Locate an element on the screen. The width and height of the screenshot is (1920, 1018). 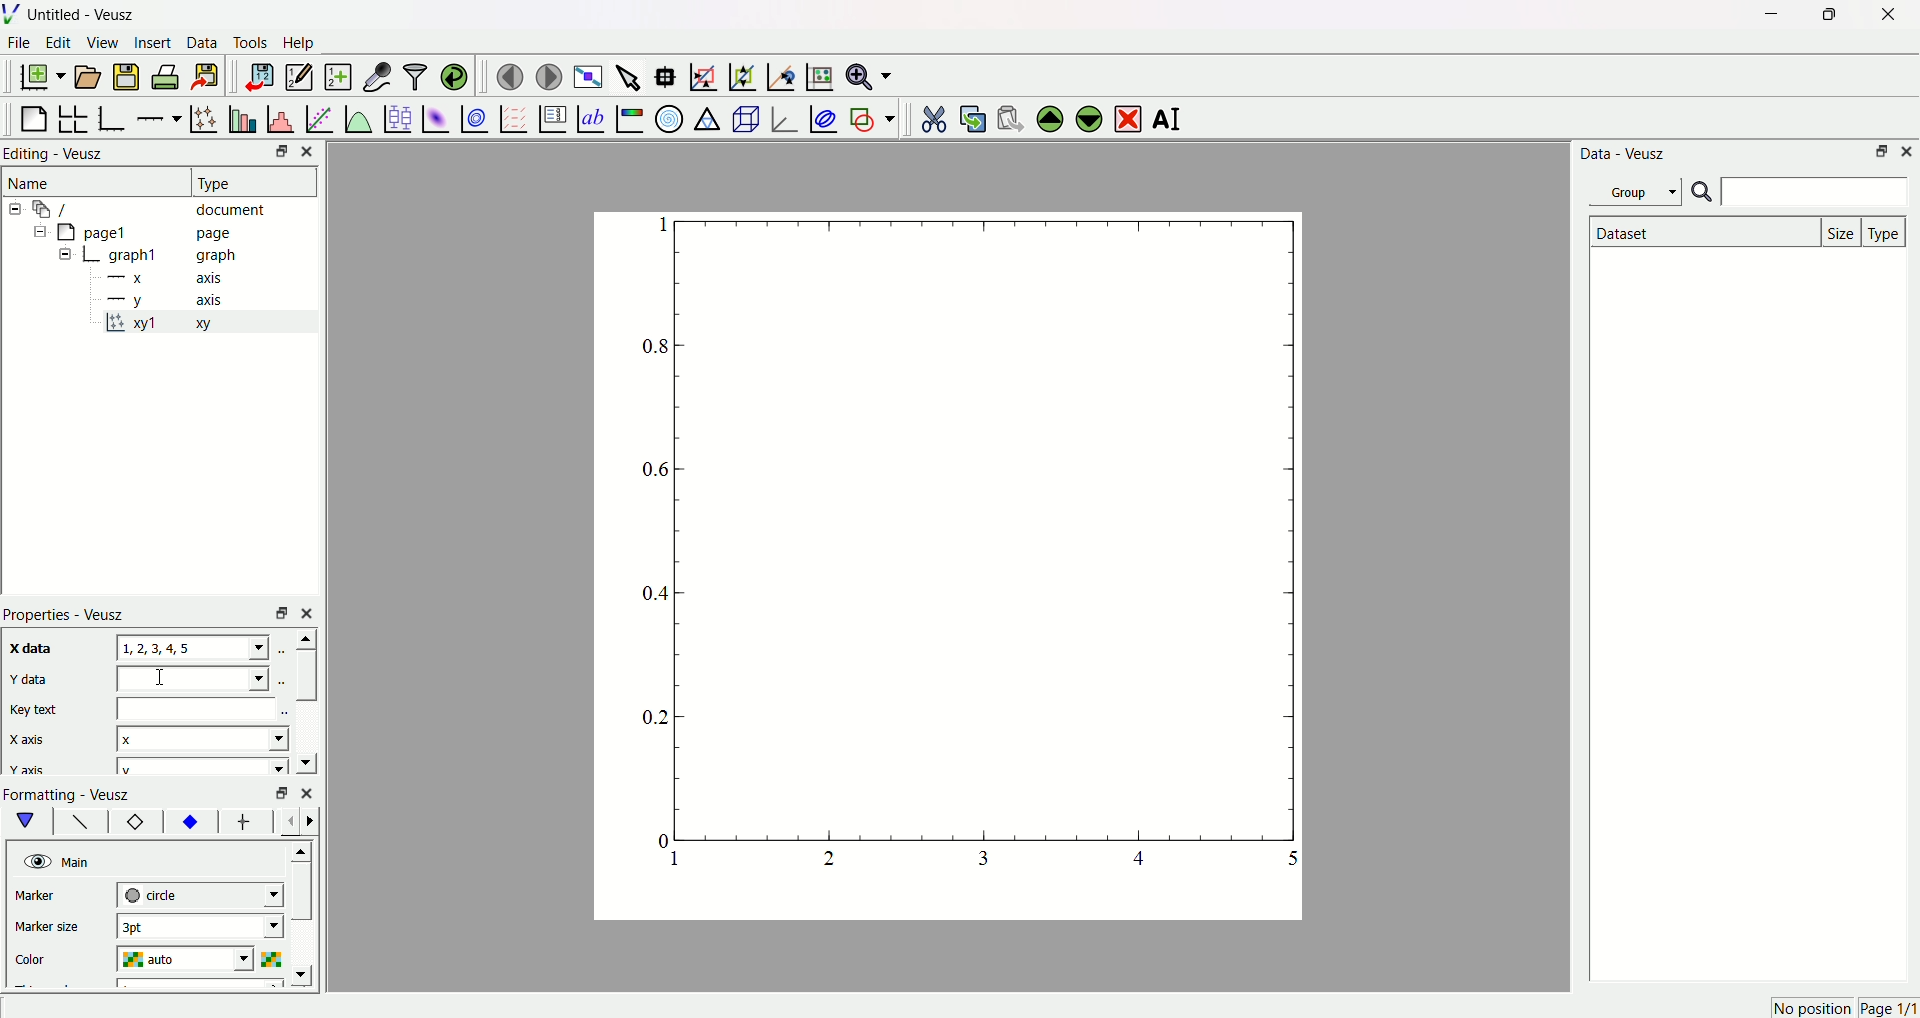
Marker is located at coordinates (53, 897).